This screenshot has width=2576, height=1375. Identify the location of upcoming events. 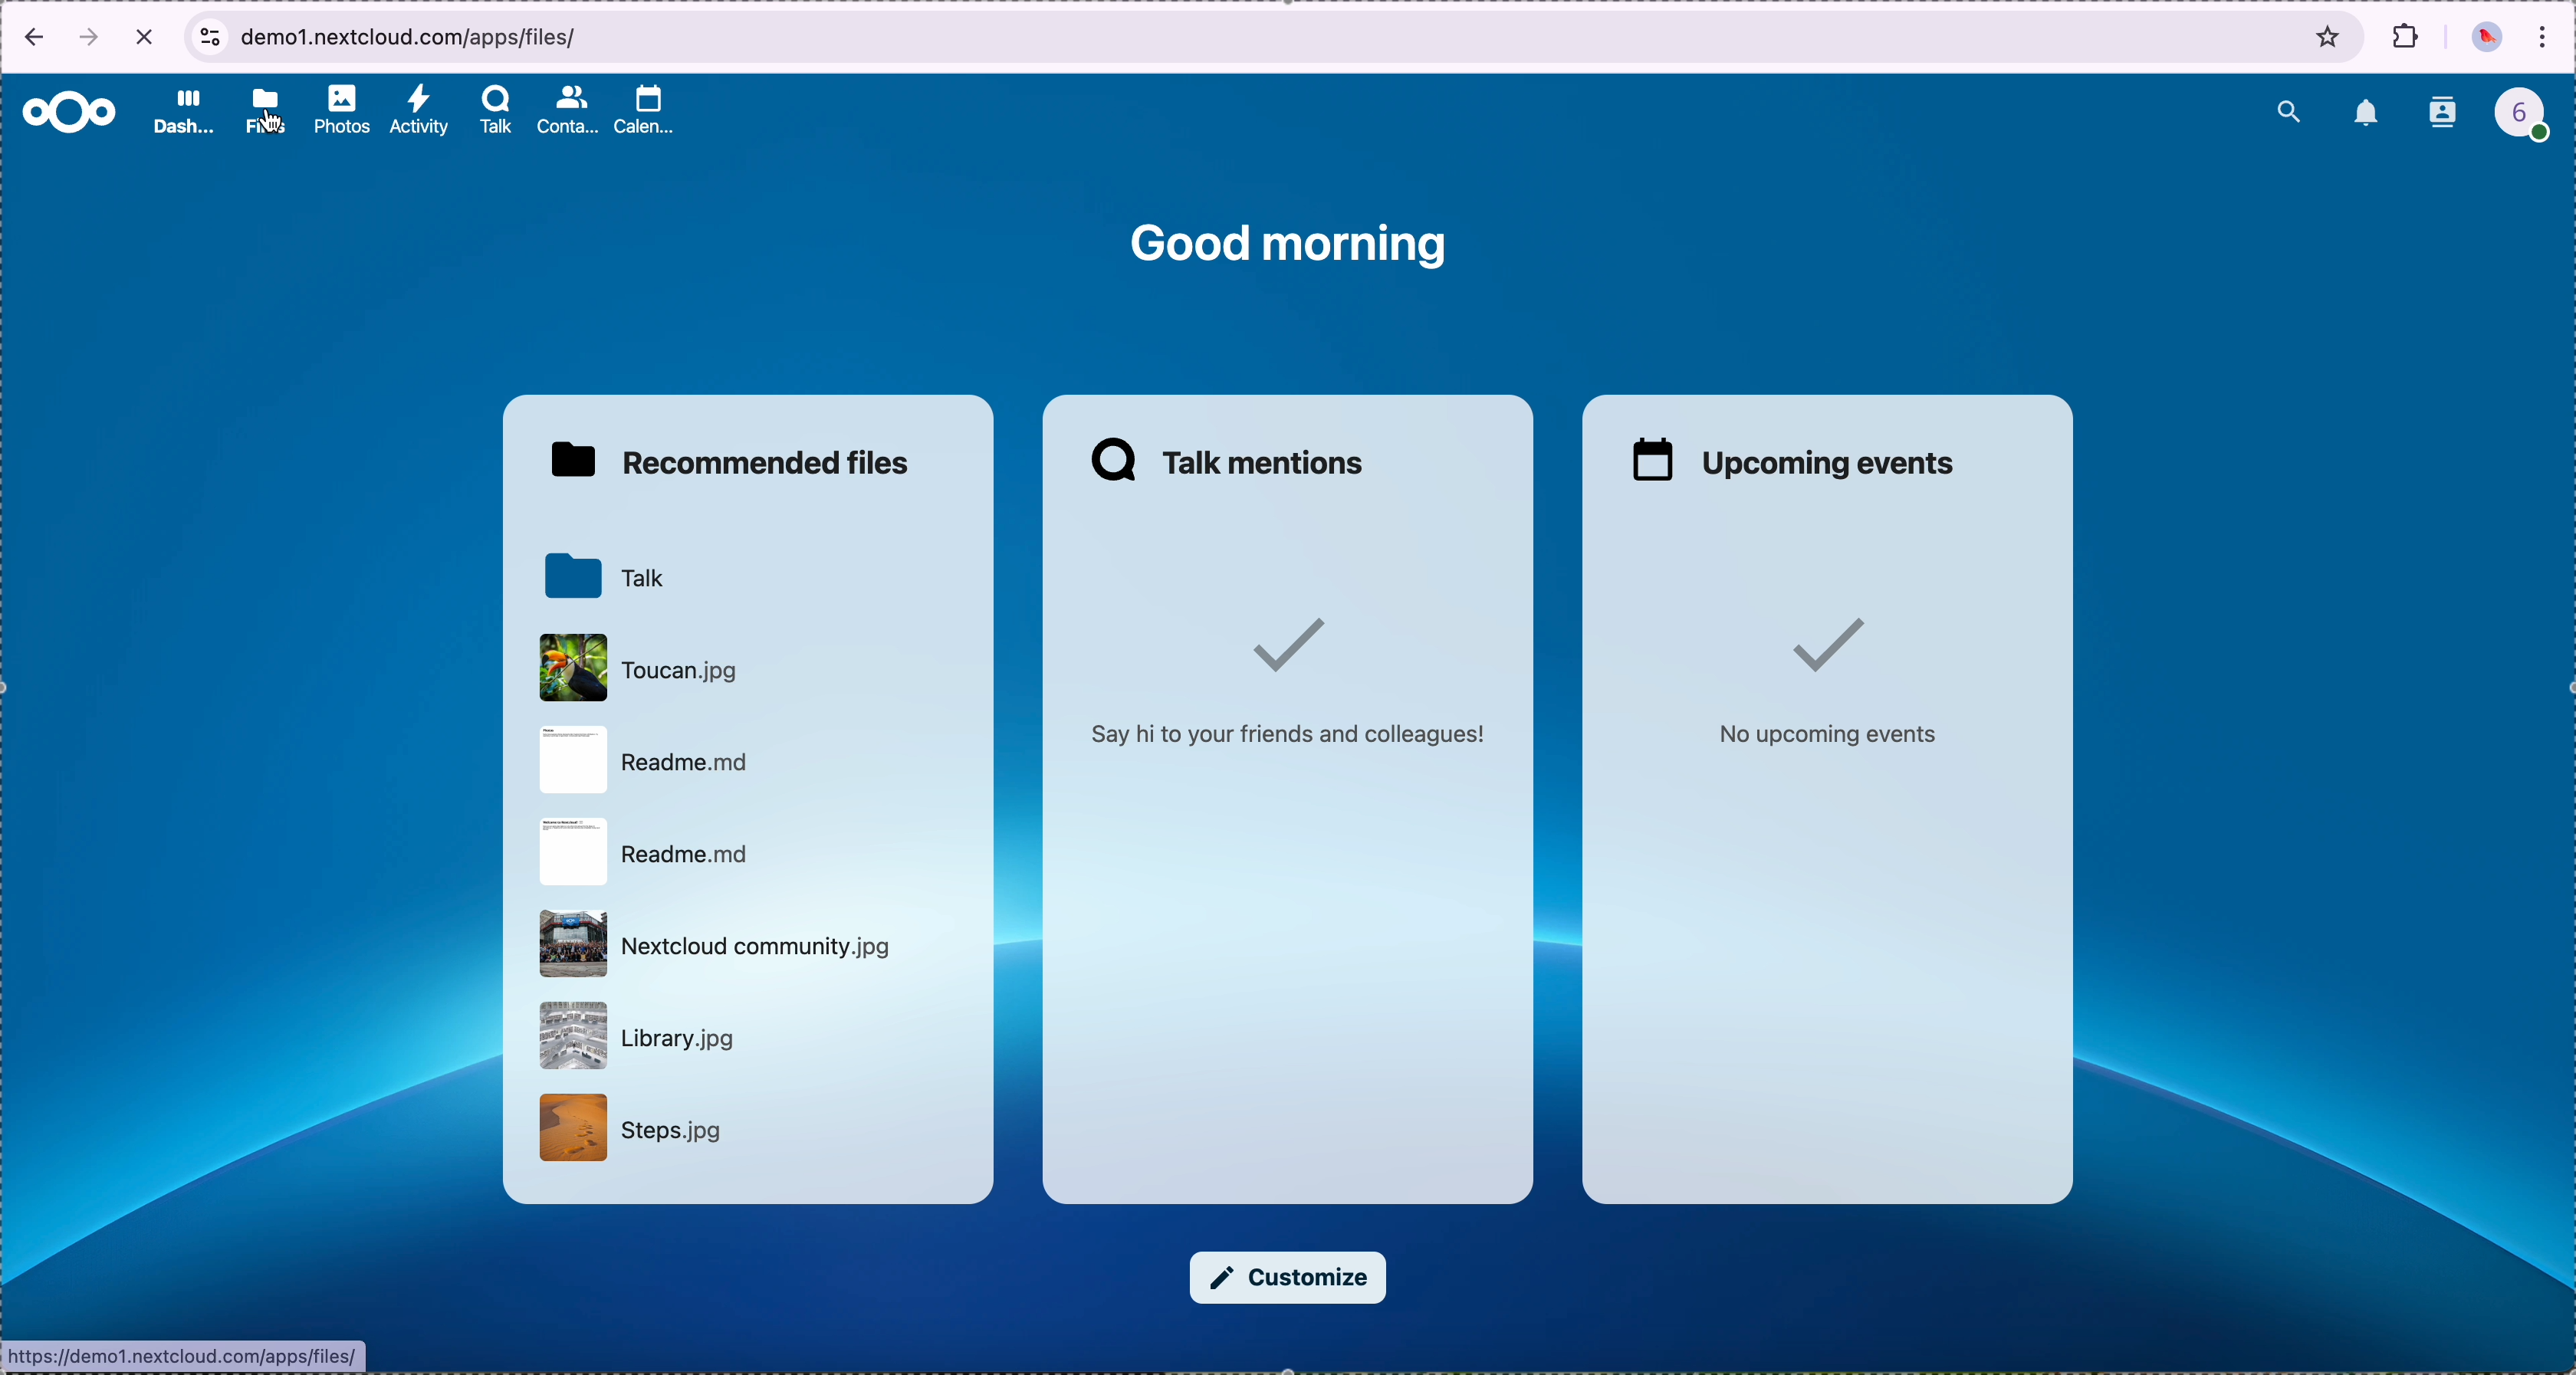
(1784, 458).